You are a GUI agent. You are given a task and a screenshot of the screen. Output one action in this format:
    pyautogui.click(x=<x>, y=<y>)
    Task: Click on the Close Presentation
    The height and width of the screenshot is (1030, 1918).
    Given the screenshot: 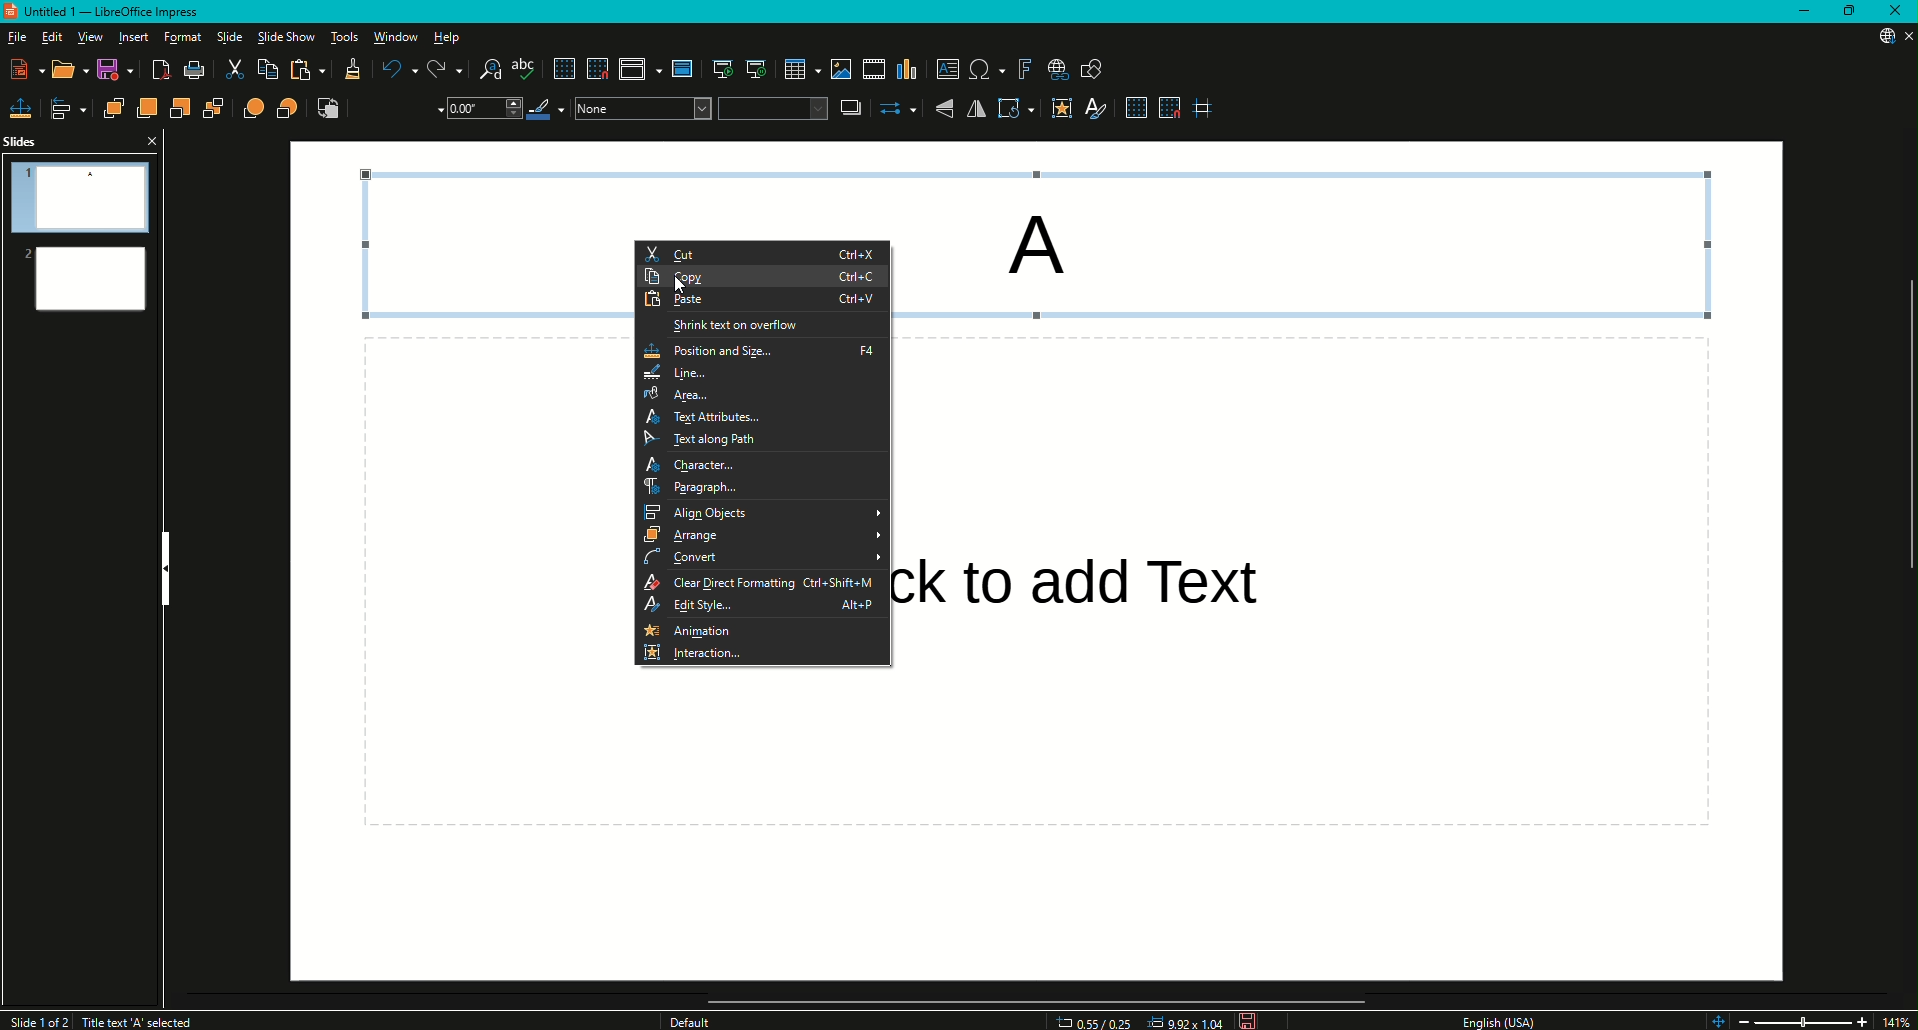 What is the action you would take?
    pyautogui.click(x=1904, y=36)
    